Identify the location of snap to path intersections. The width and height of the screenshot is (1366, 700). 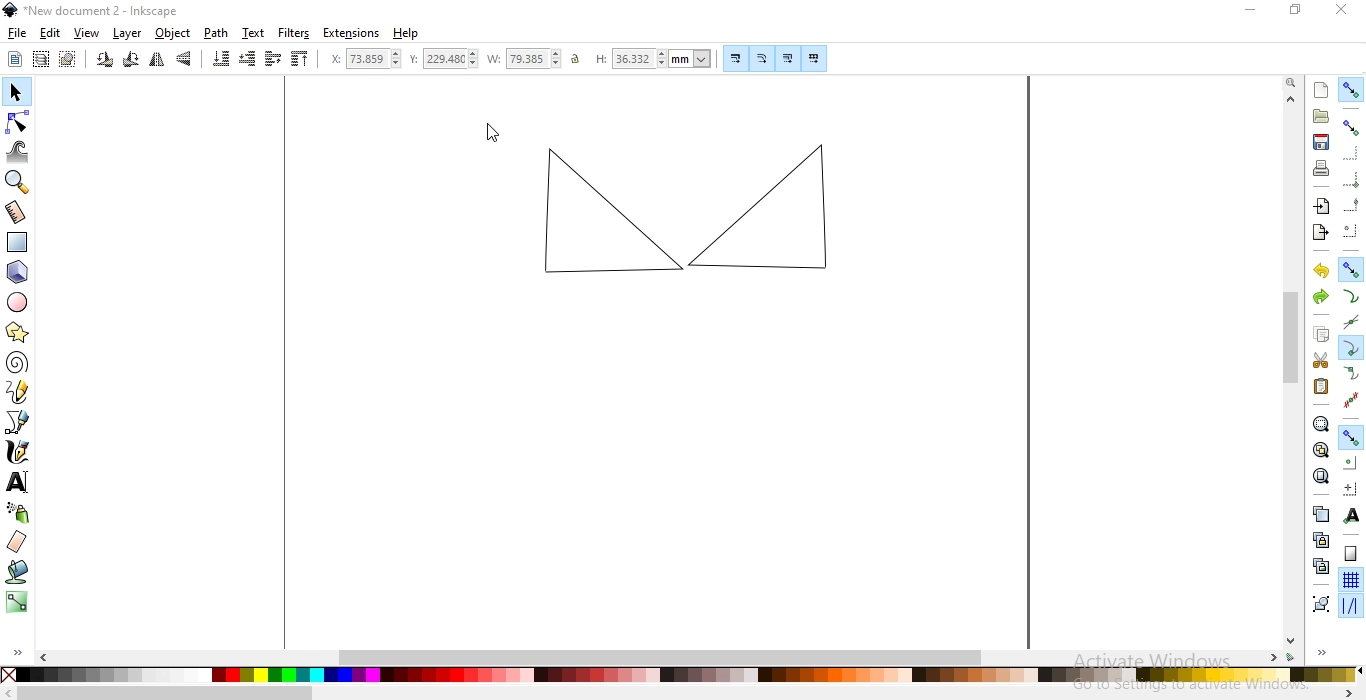
(1350, 319).